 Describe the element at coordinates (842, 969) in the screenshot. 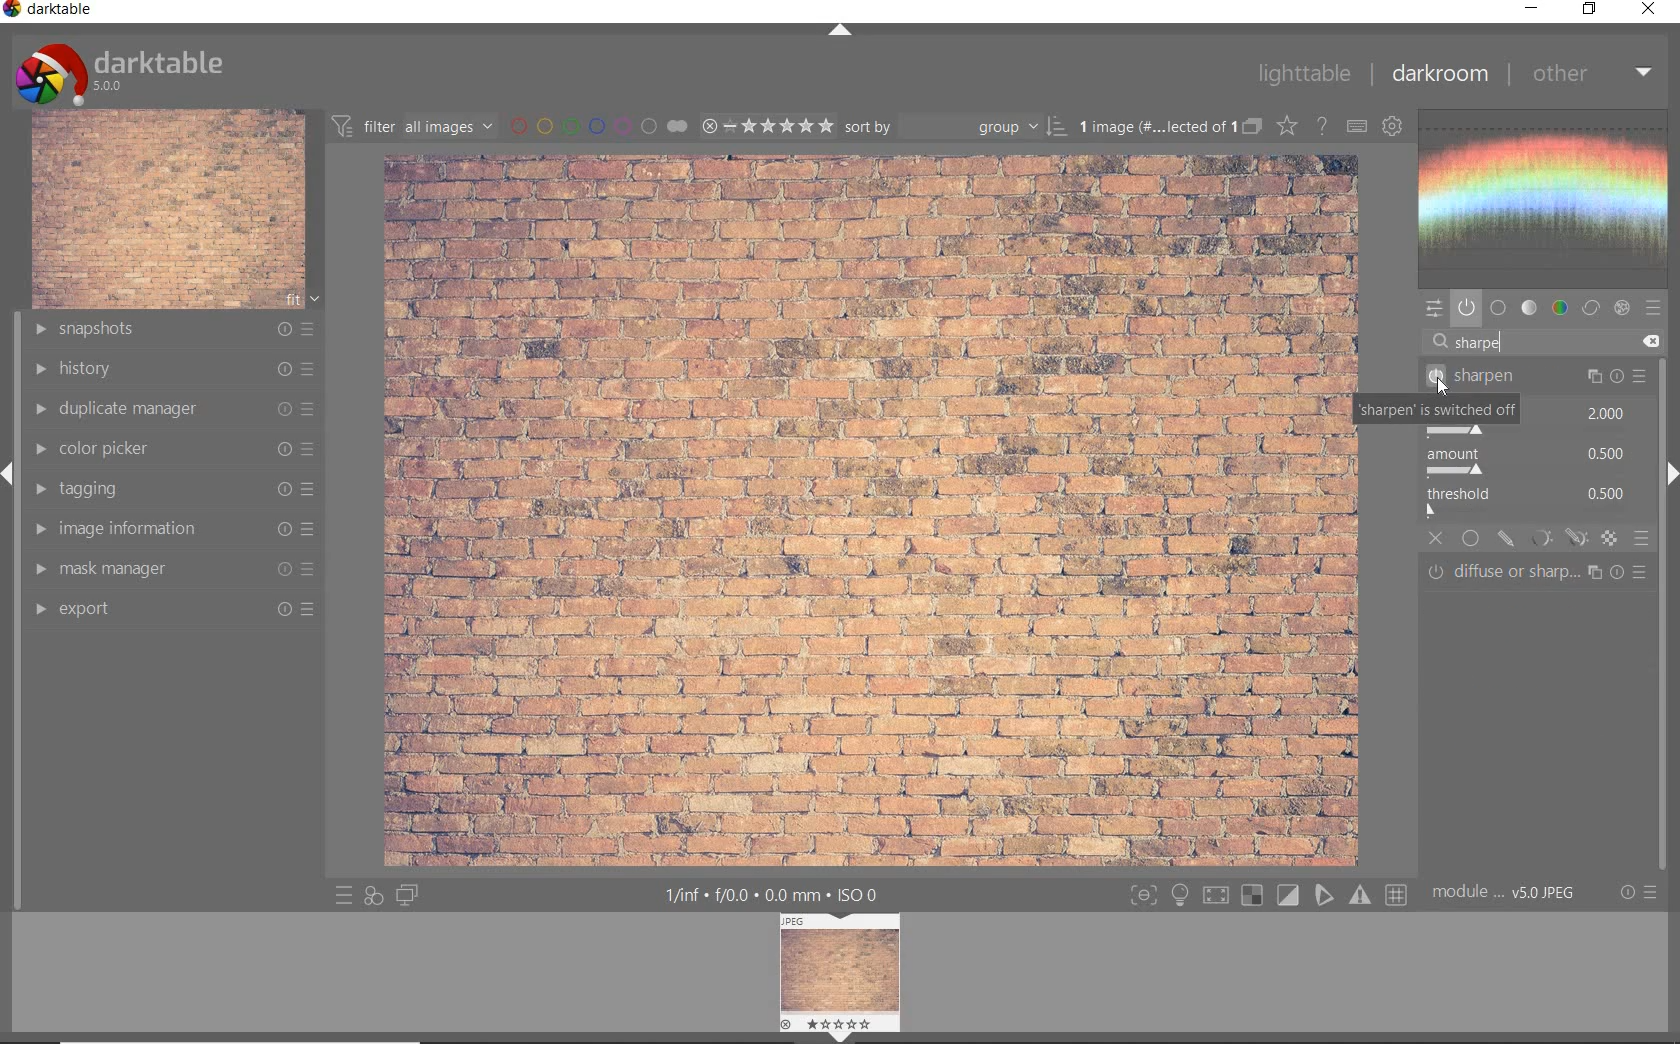

I see `image preview` at that location.